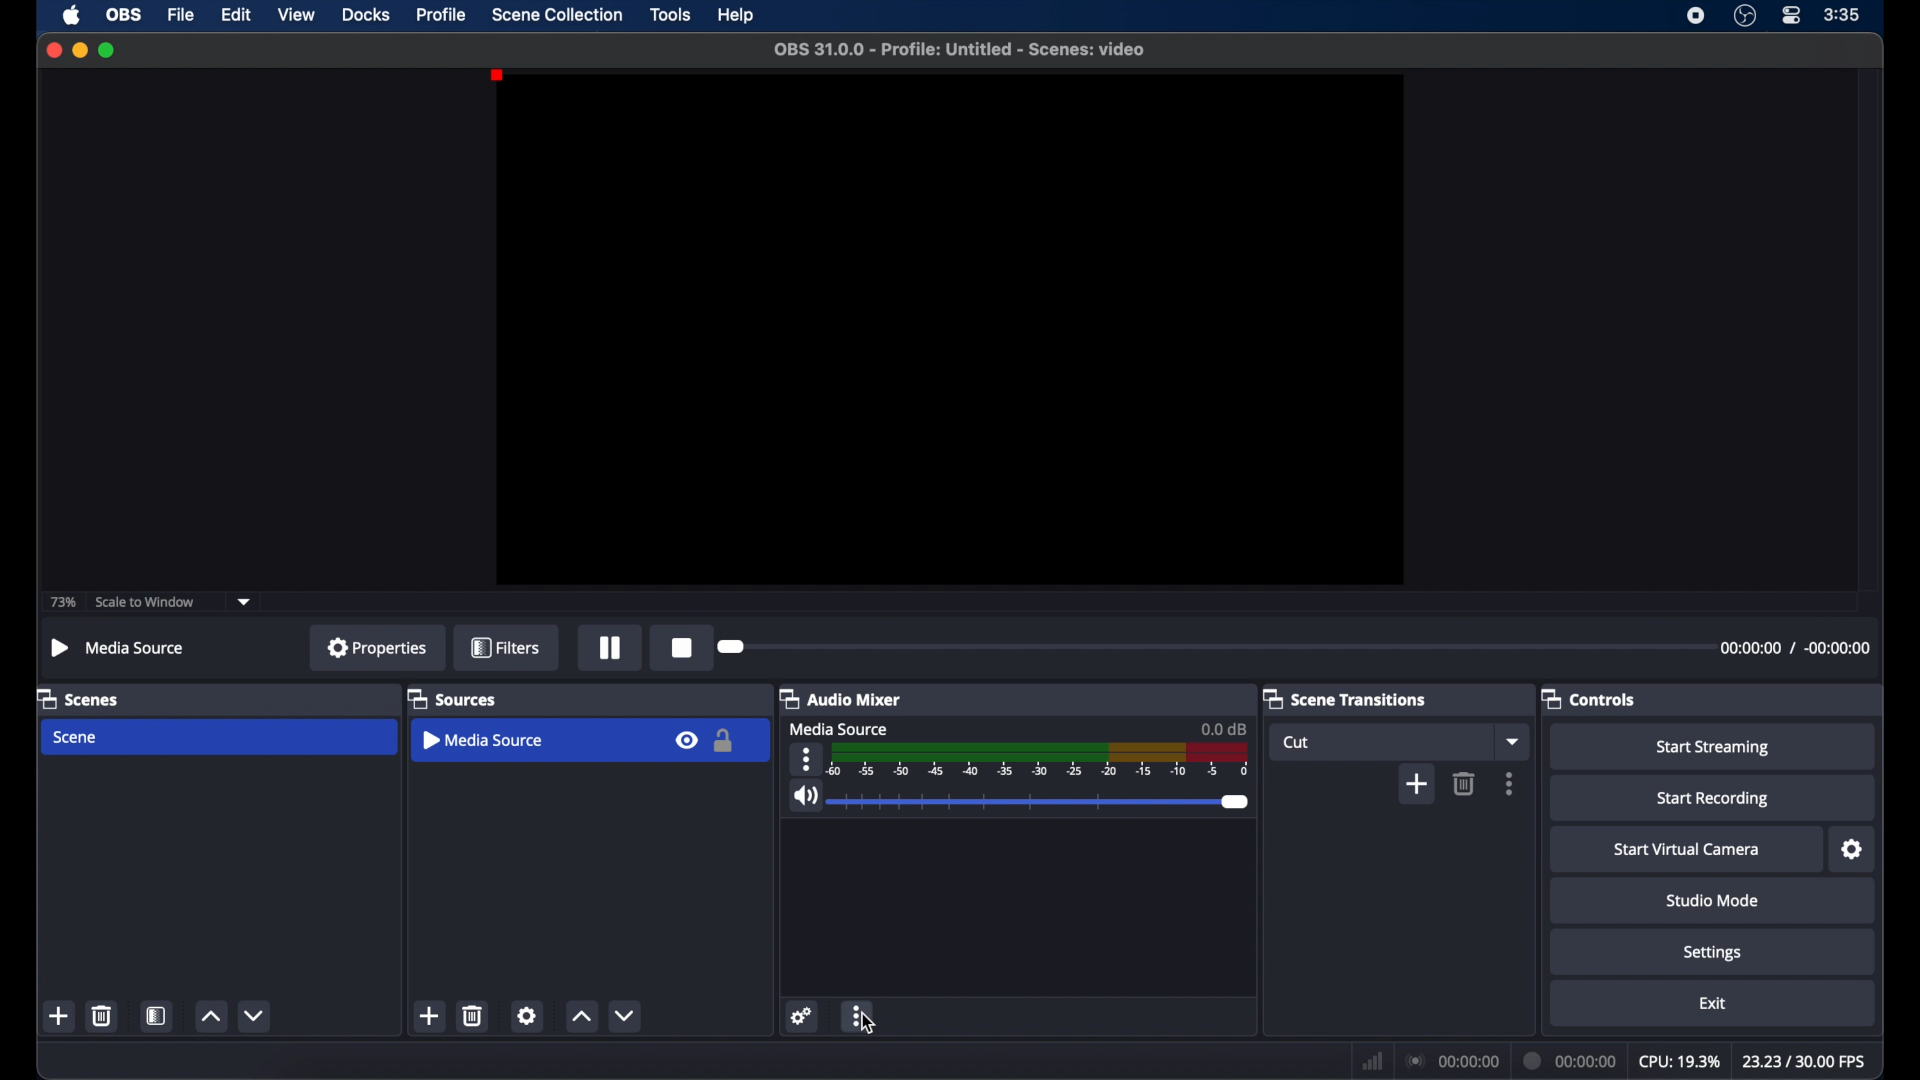 This screenshot has height=1080, width=1920. Describe the element at coordinates (1715, 747) in the screenshot. I see `start streaming` at that location.